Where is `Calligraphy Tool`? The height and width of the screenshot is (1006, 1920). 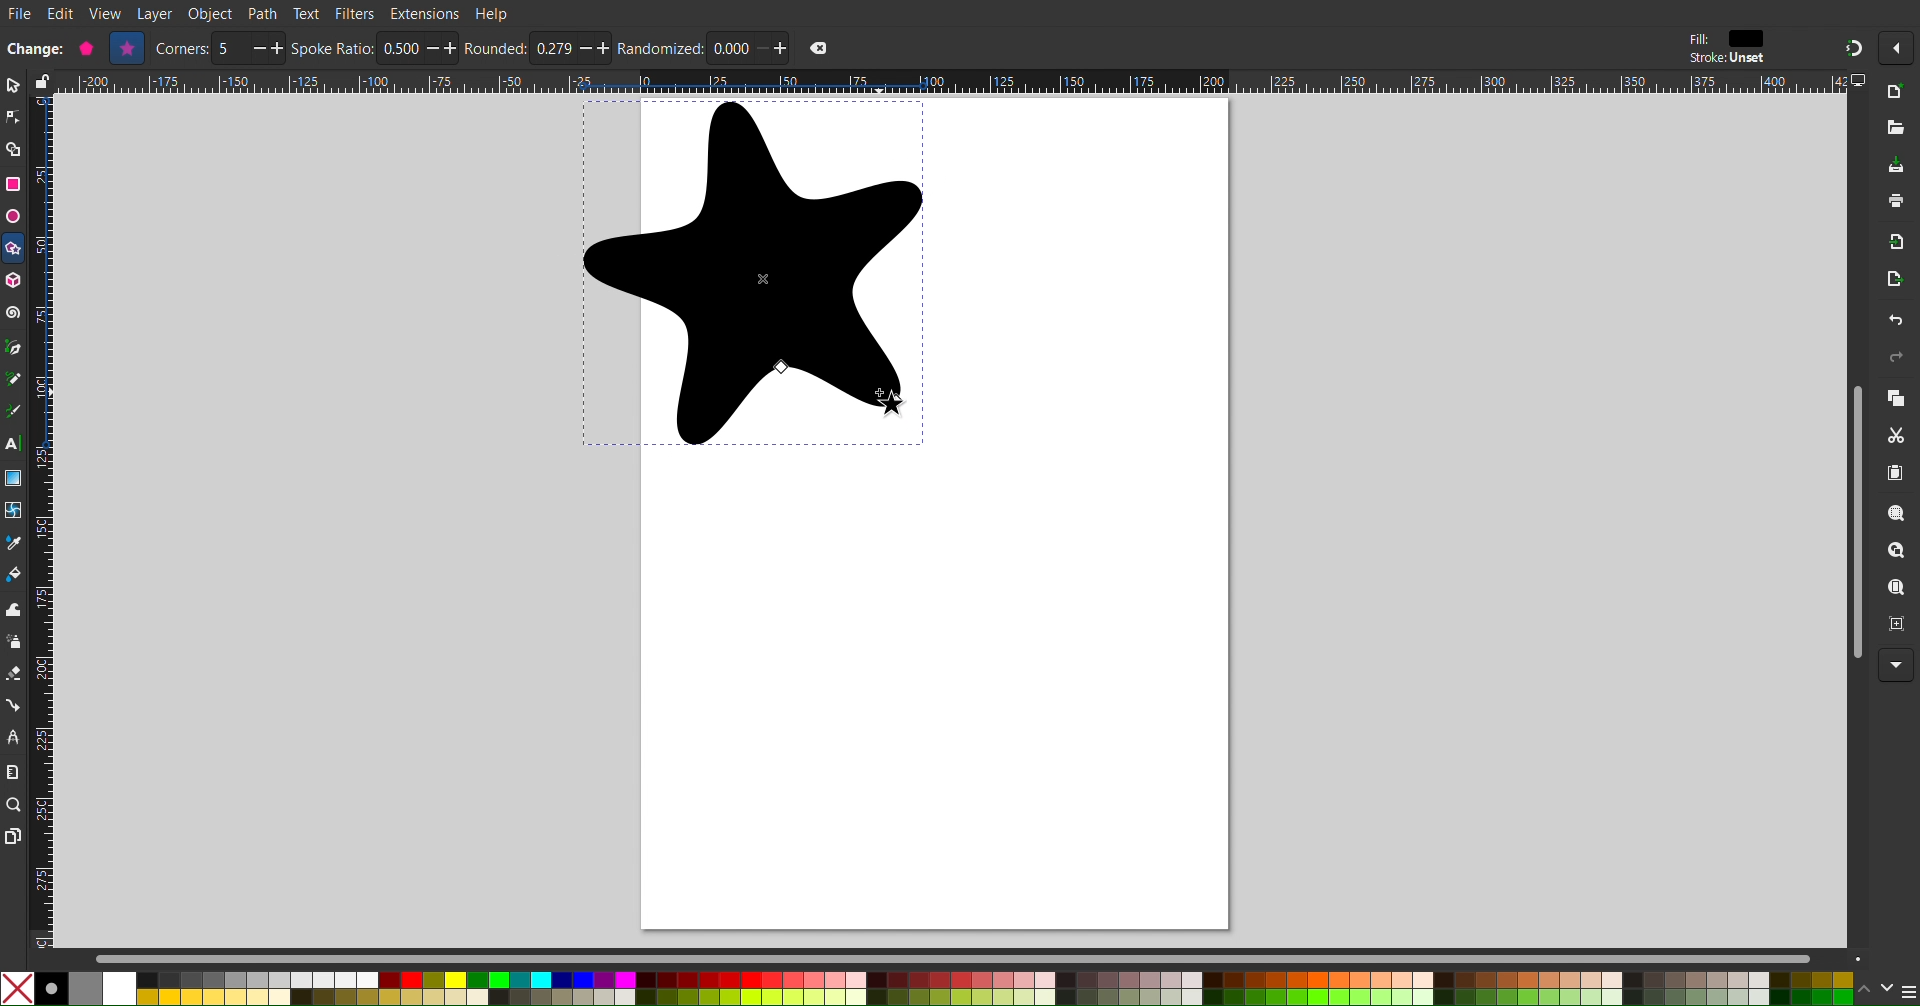
Calligraphy Tool is located at coordinates (12, 411).